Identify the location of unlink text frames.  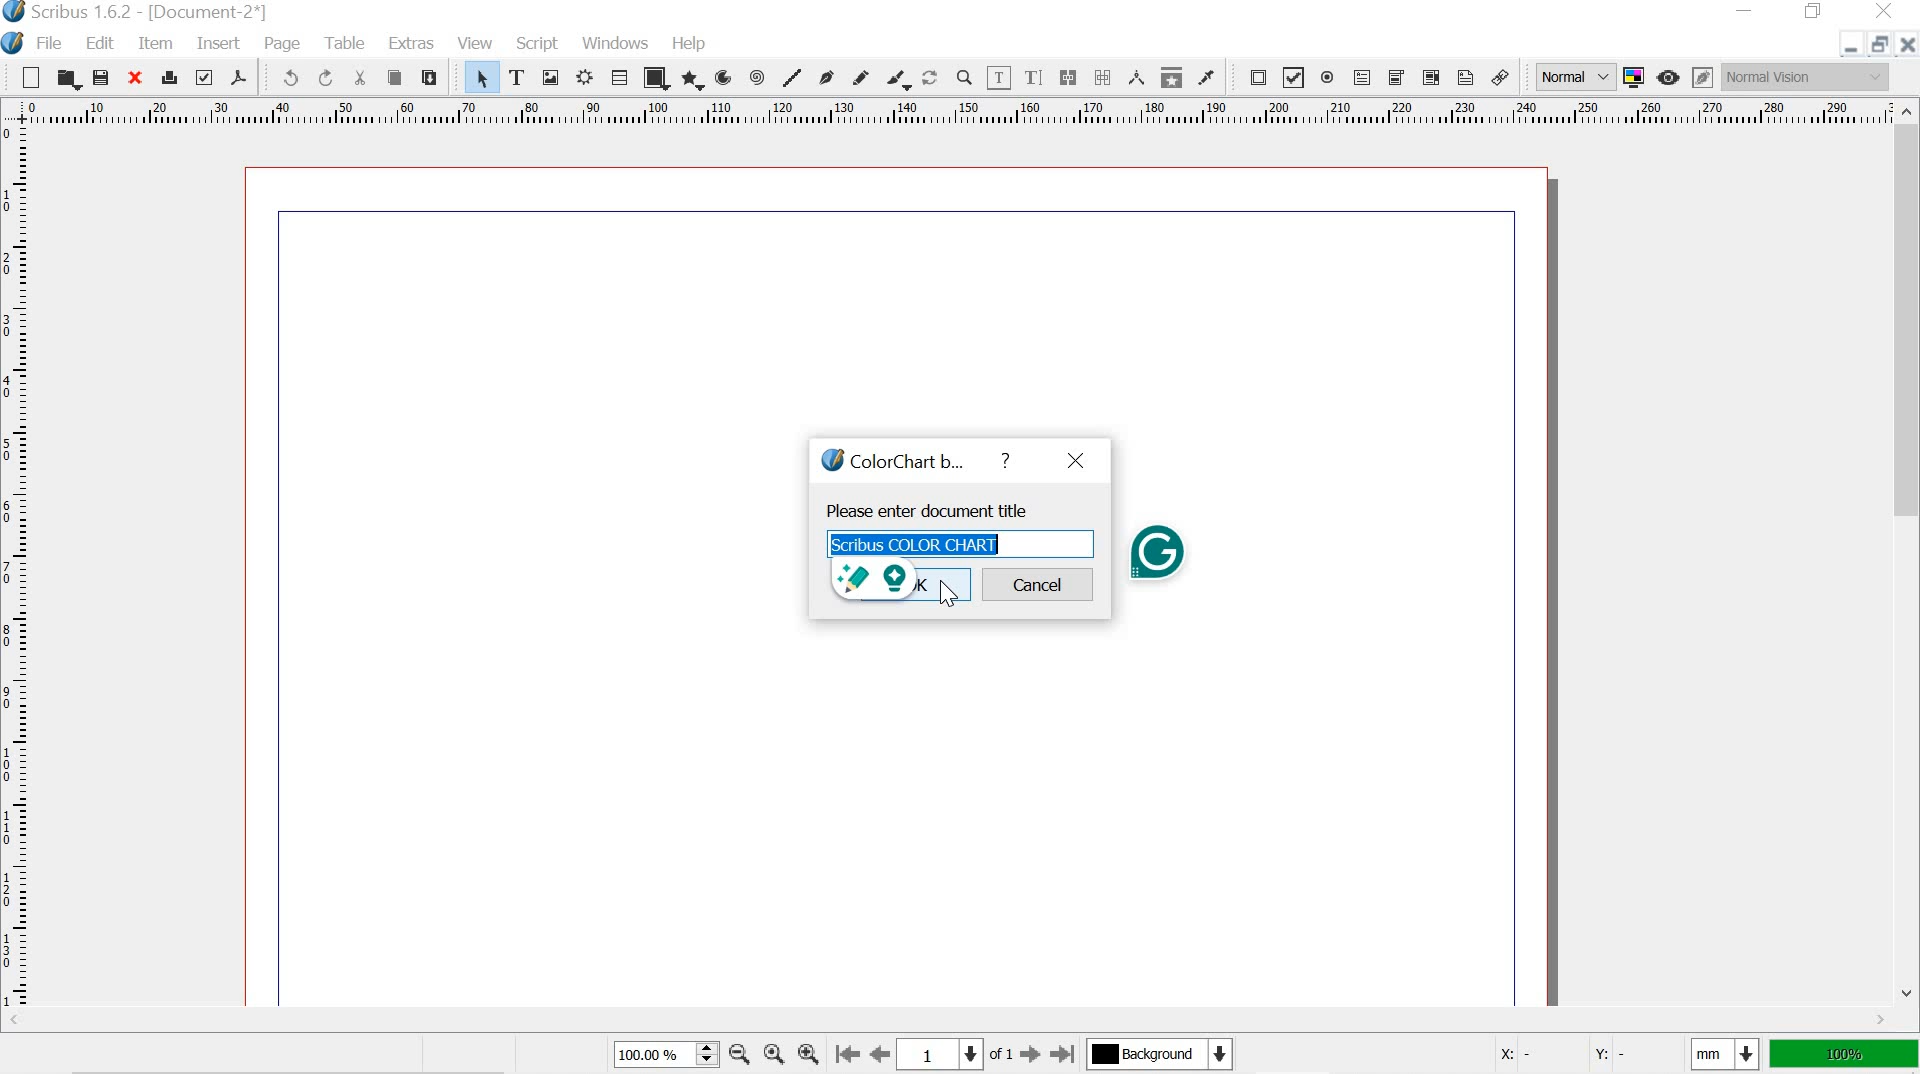
(1103, 77).